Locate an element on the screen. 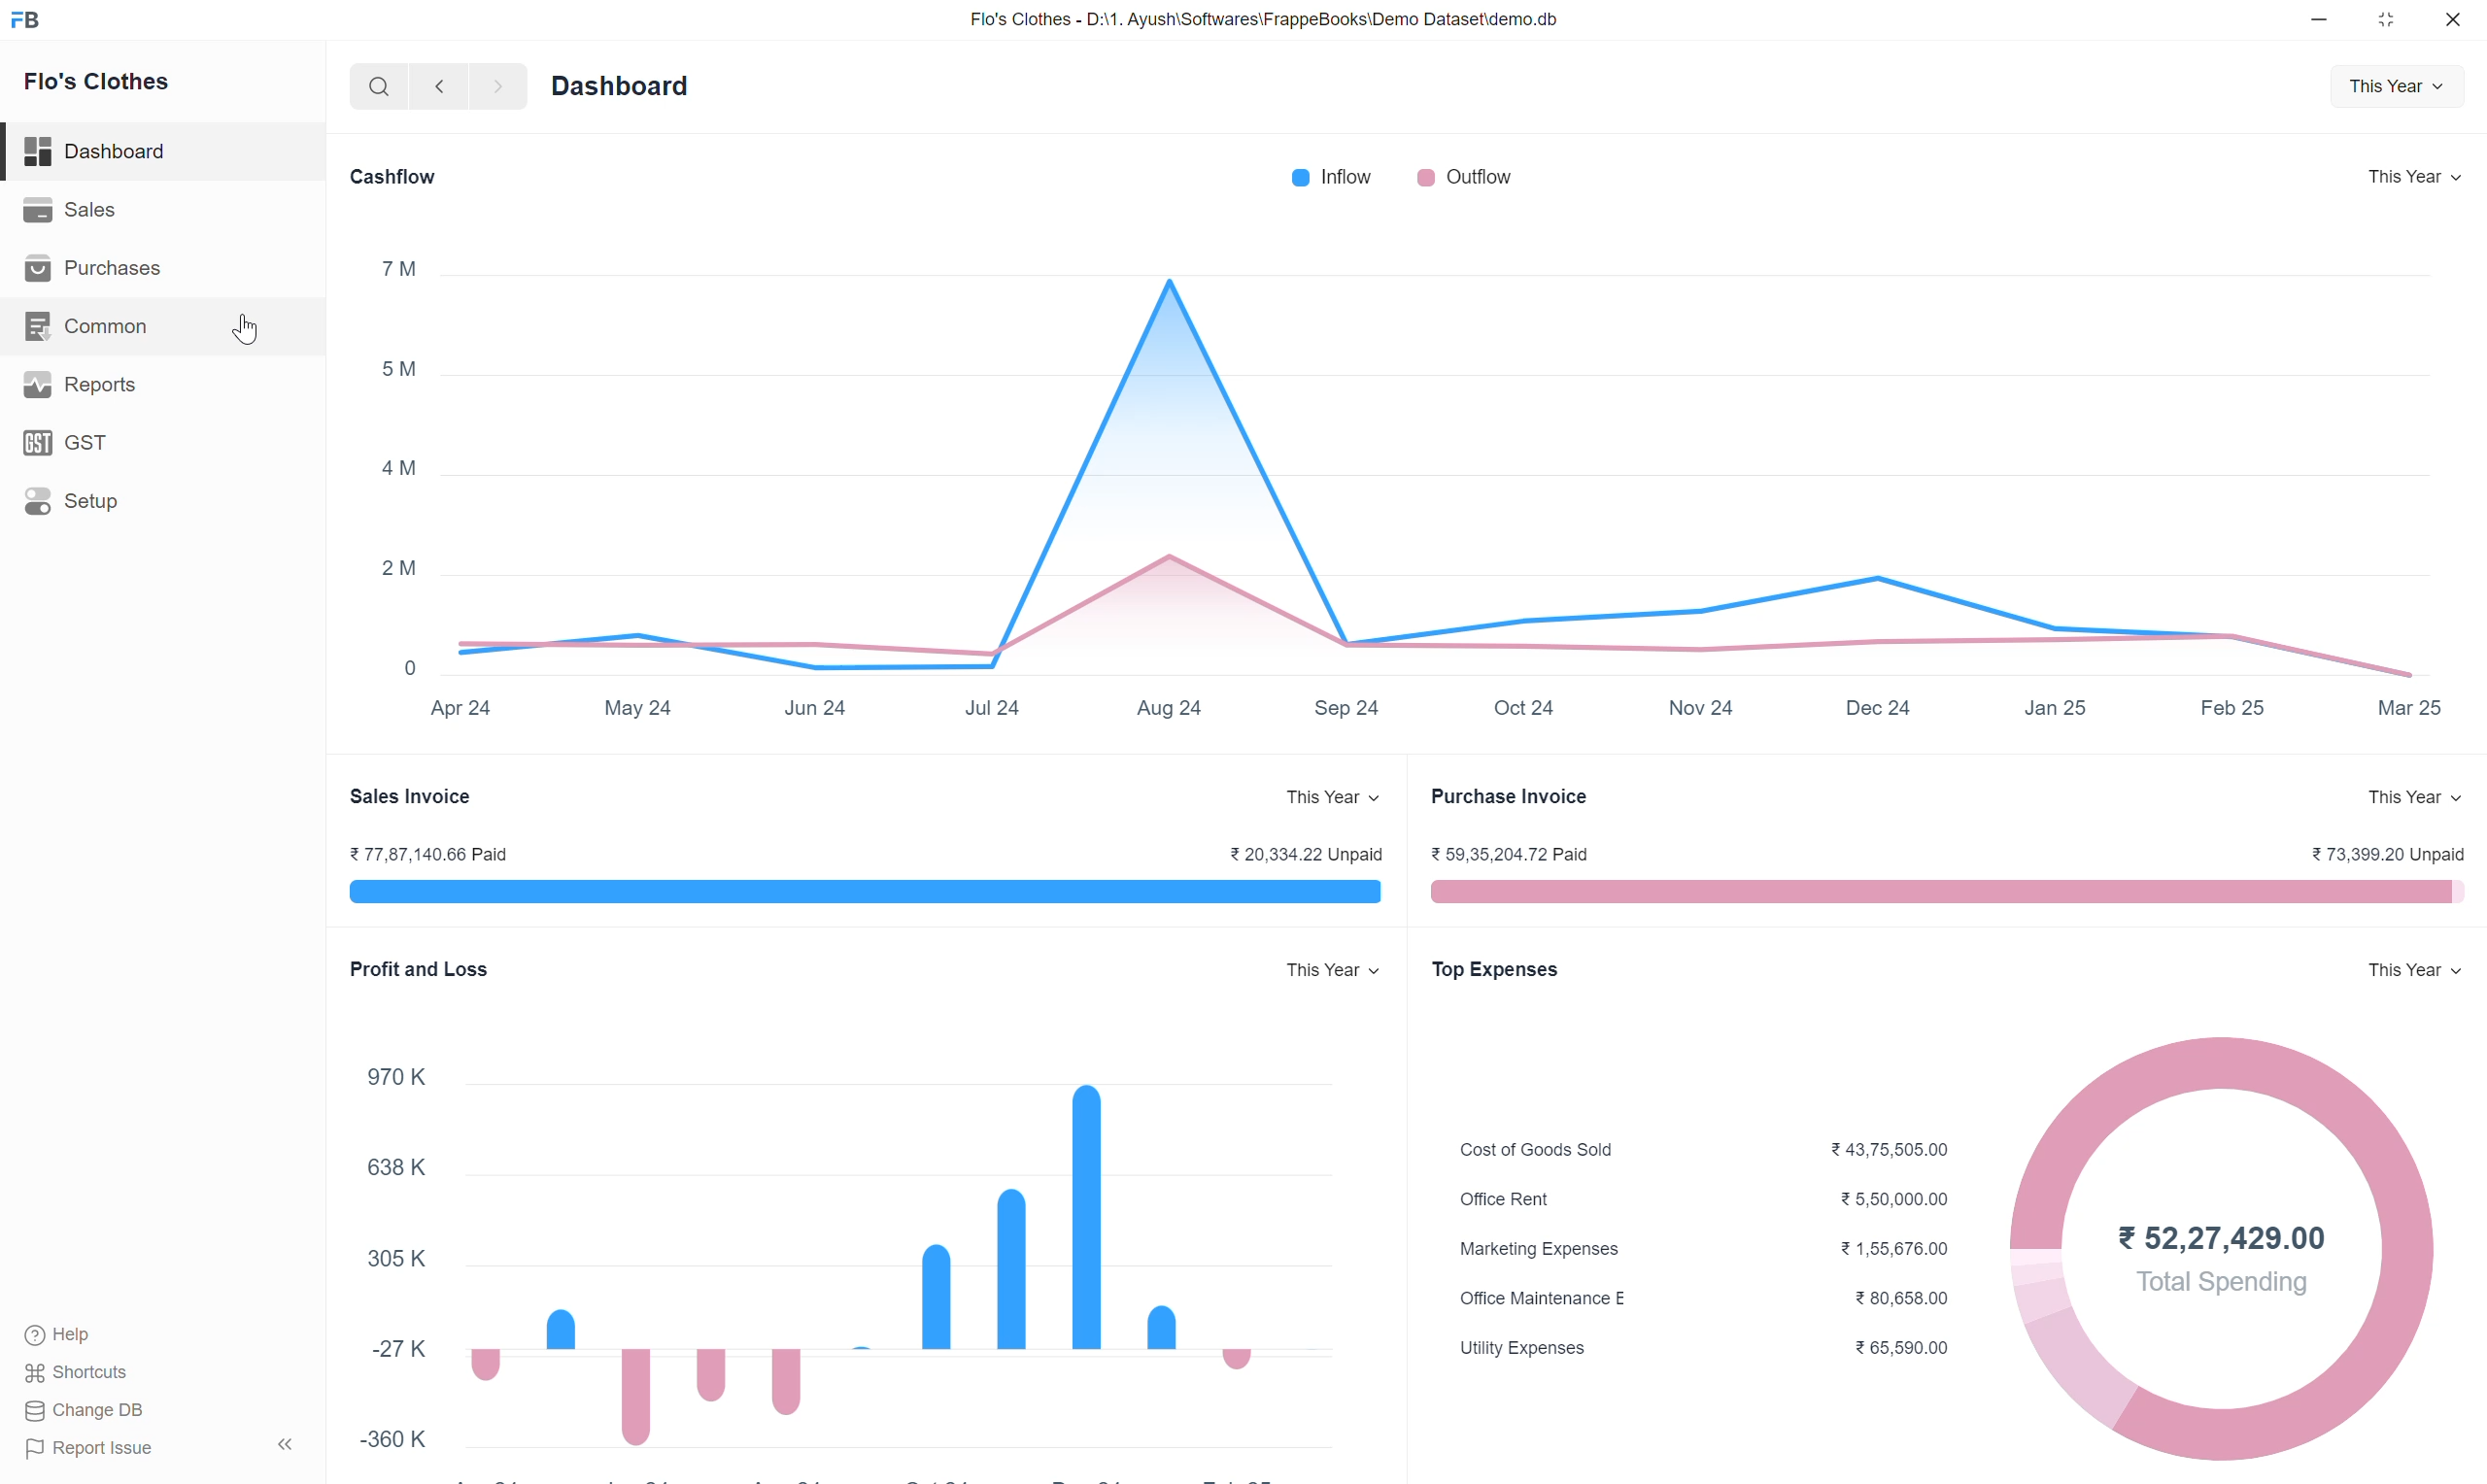 Image resolution: width=2487 pixels, height=1484 pixels. this year is located at coordinates (1329, 798).